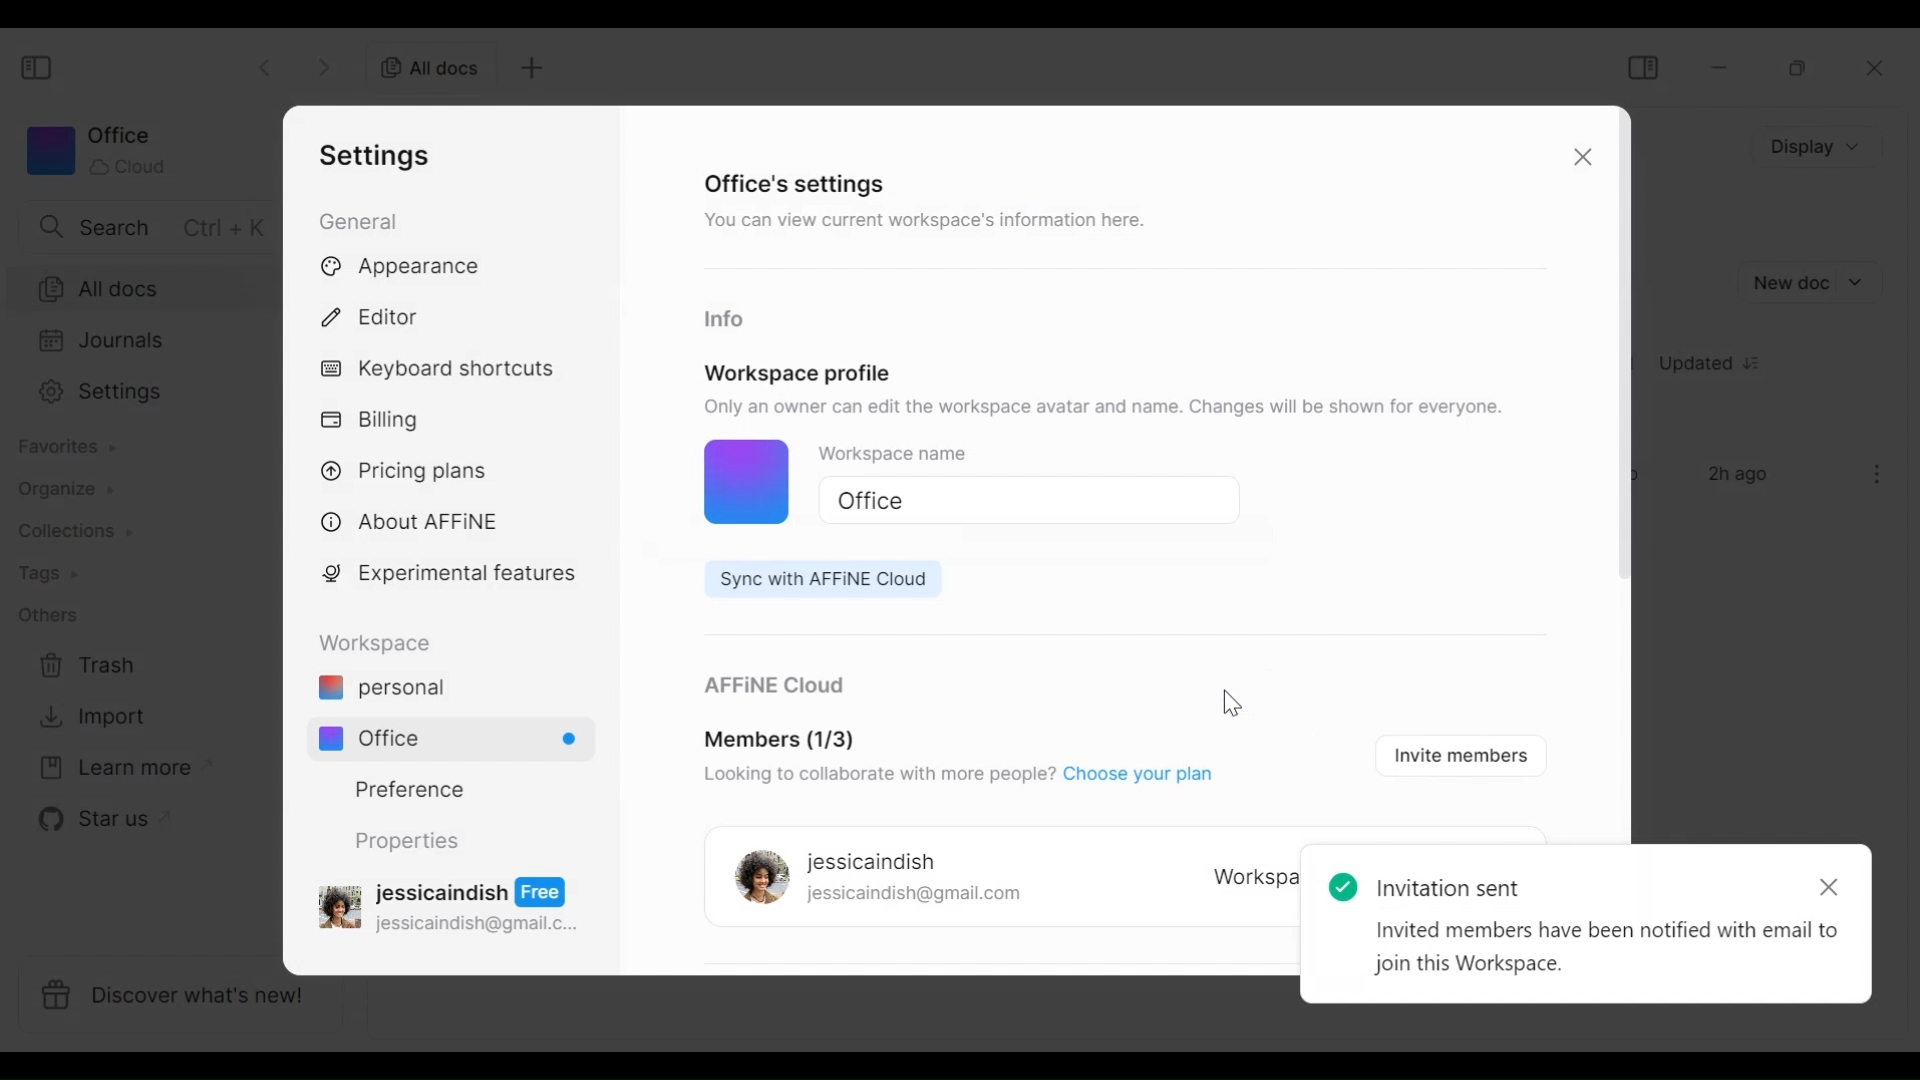 This screenshot has width=1920, height=1080. Describe the element at coordinates (138, 392) in the screenshot. I see `Settings` at that location.